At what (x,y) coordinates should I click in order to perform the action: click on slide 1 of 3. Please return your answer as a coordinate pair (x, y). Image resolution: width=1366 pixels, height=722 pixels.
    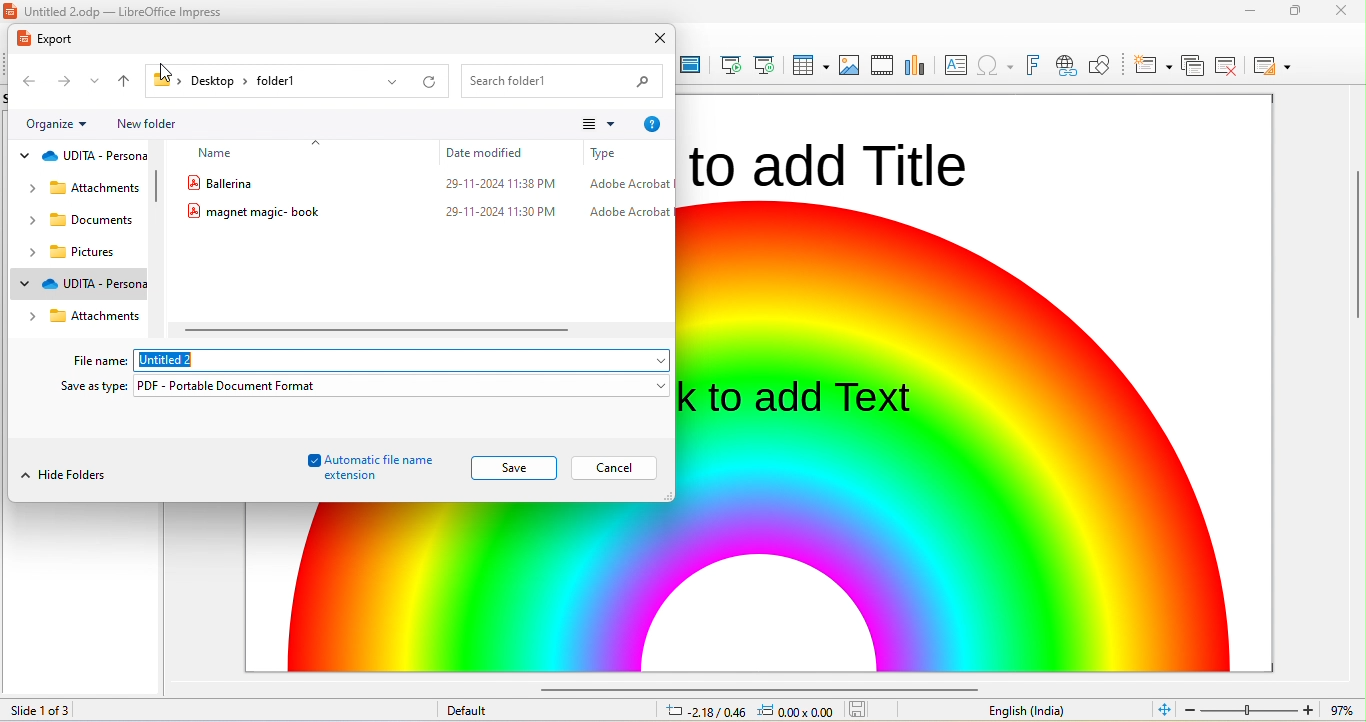
    Looking at the image, I should click on (73, 710).